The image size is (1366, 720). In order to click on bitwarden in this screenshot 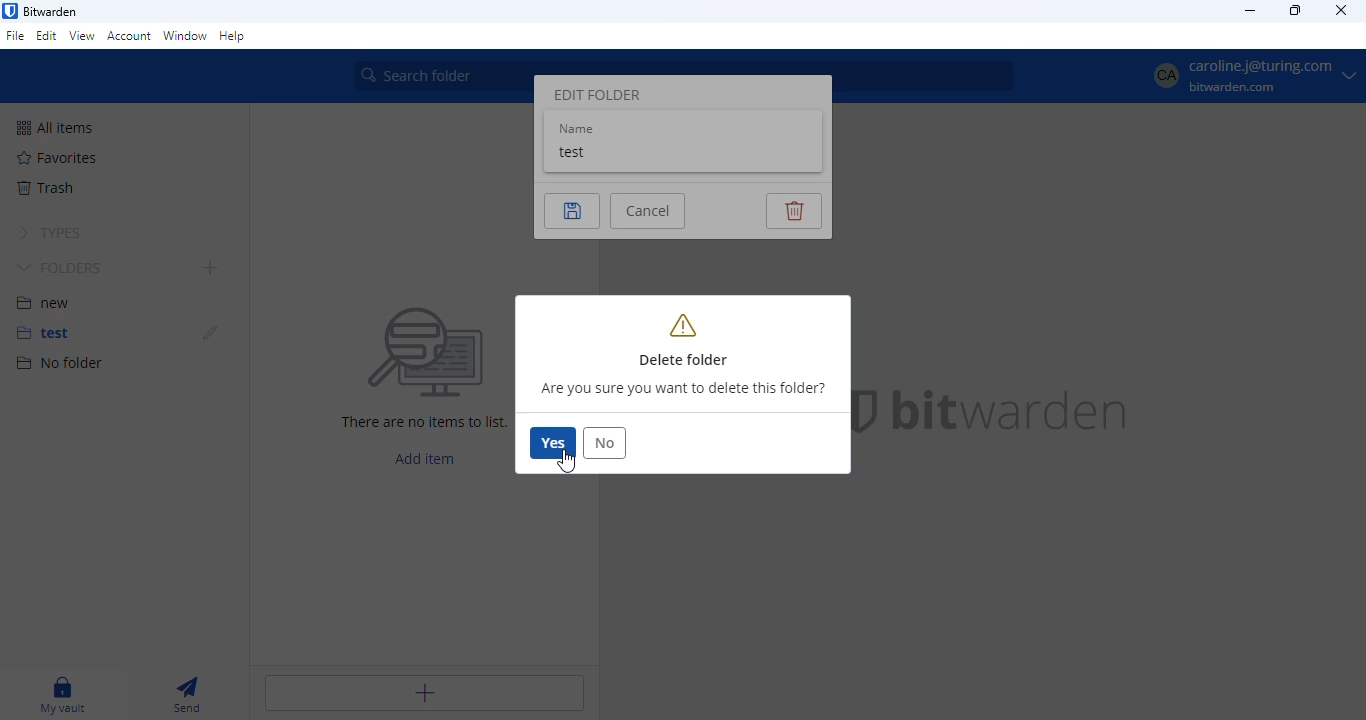, I will do `click(1009, 410)`.